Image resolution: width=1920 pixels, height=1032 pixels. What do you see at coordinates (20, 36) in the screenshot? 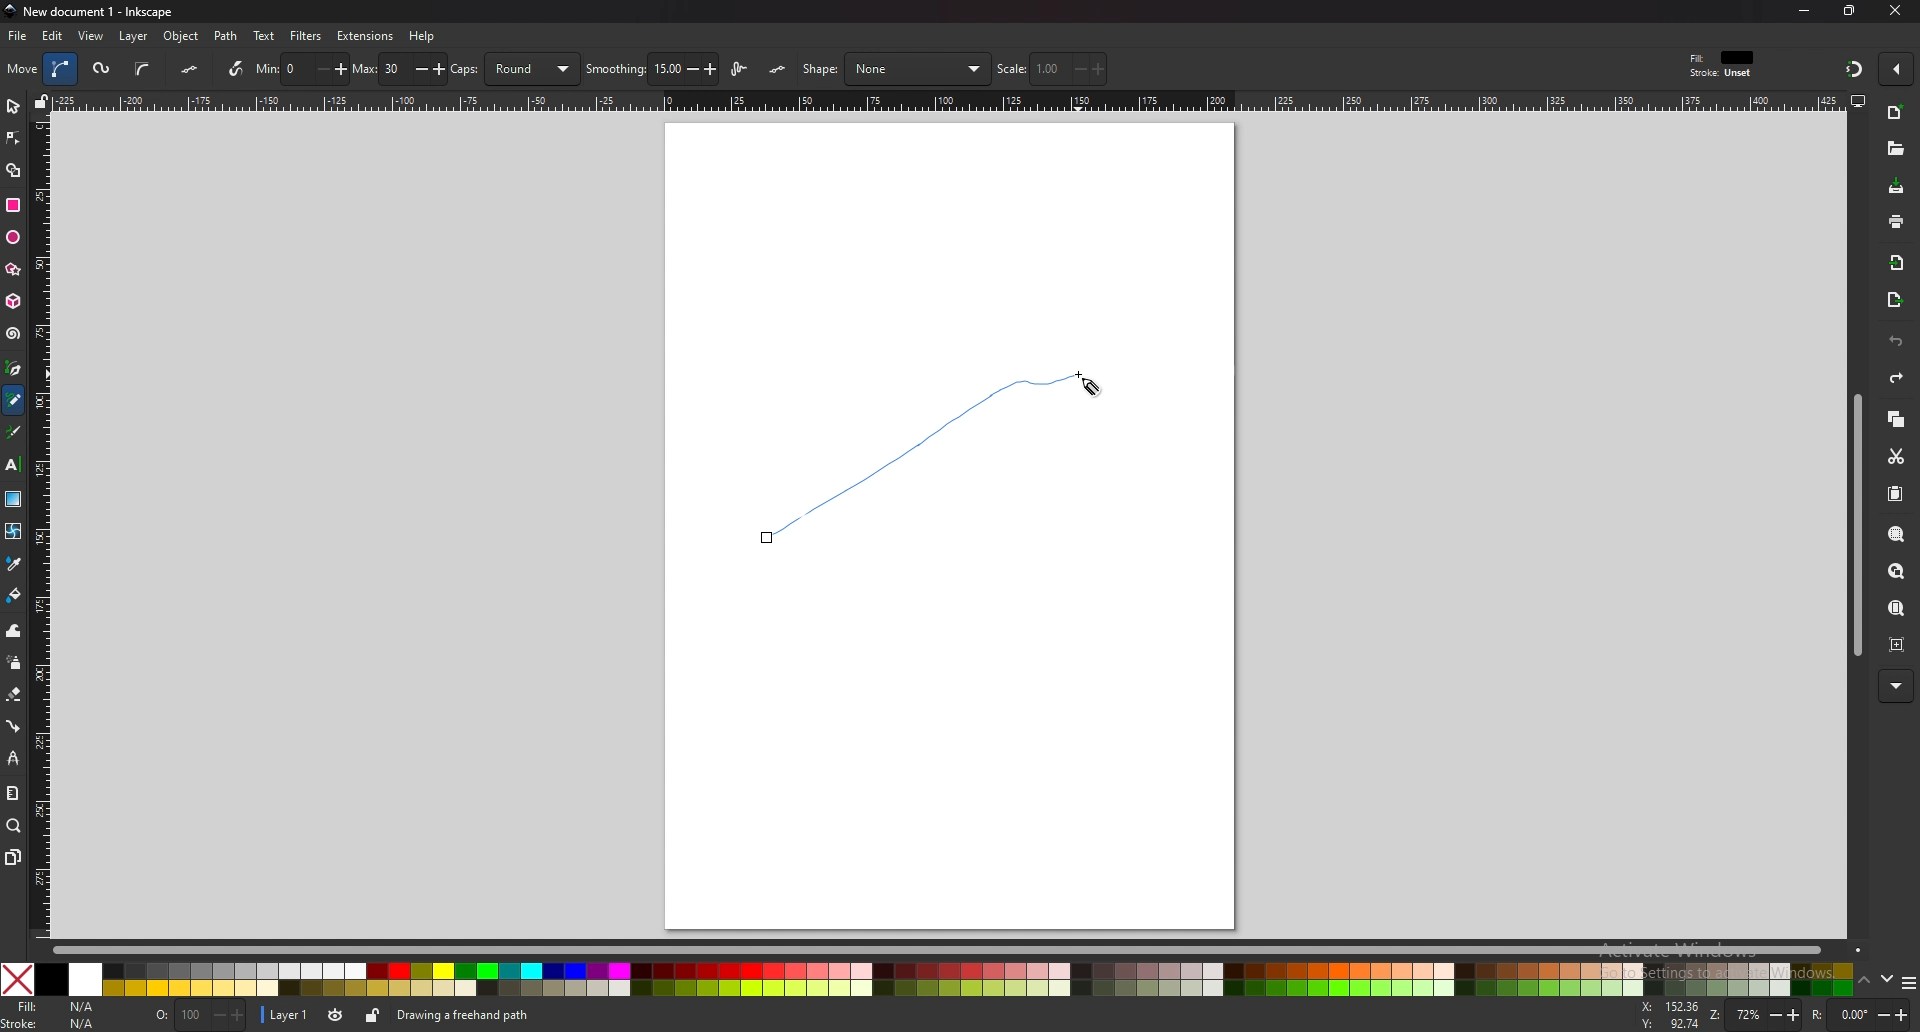
I see `file` at bounding box center [20, 36].